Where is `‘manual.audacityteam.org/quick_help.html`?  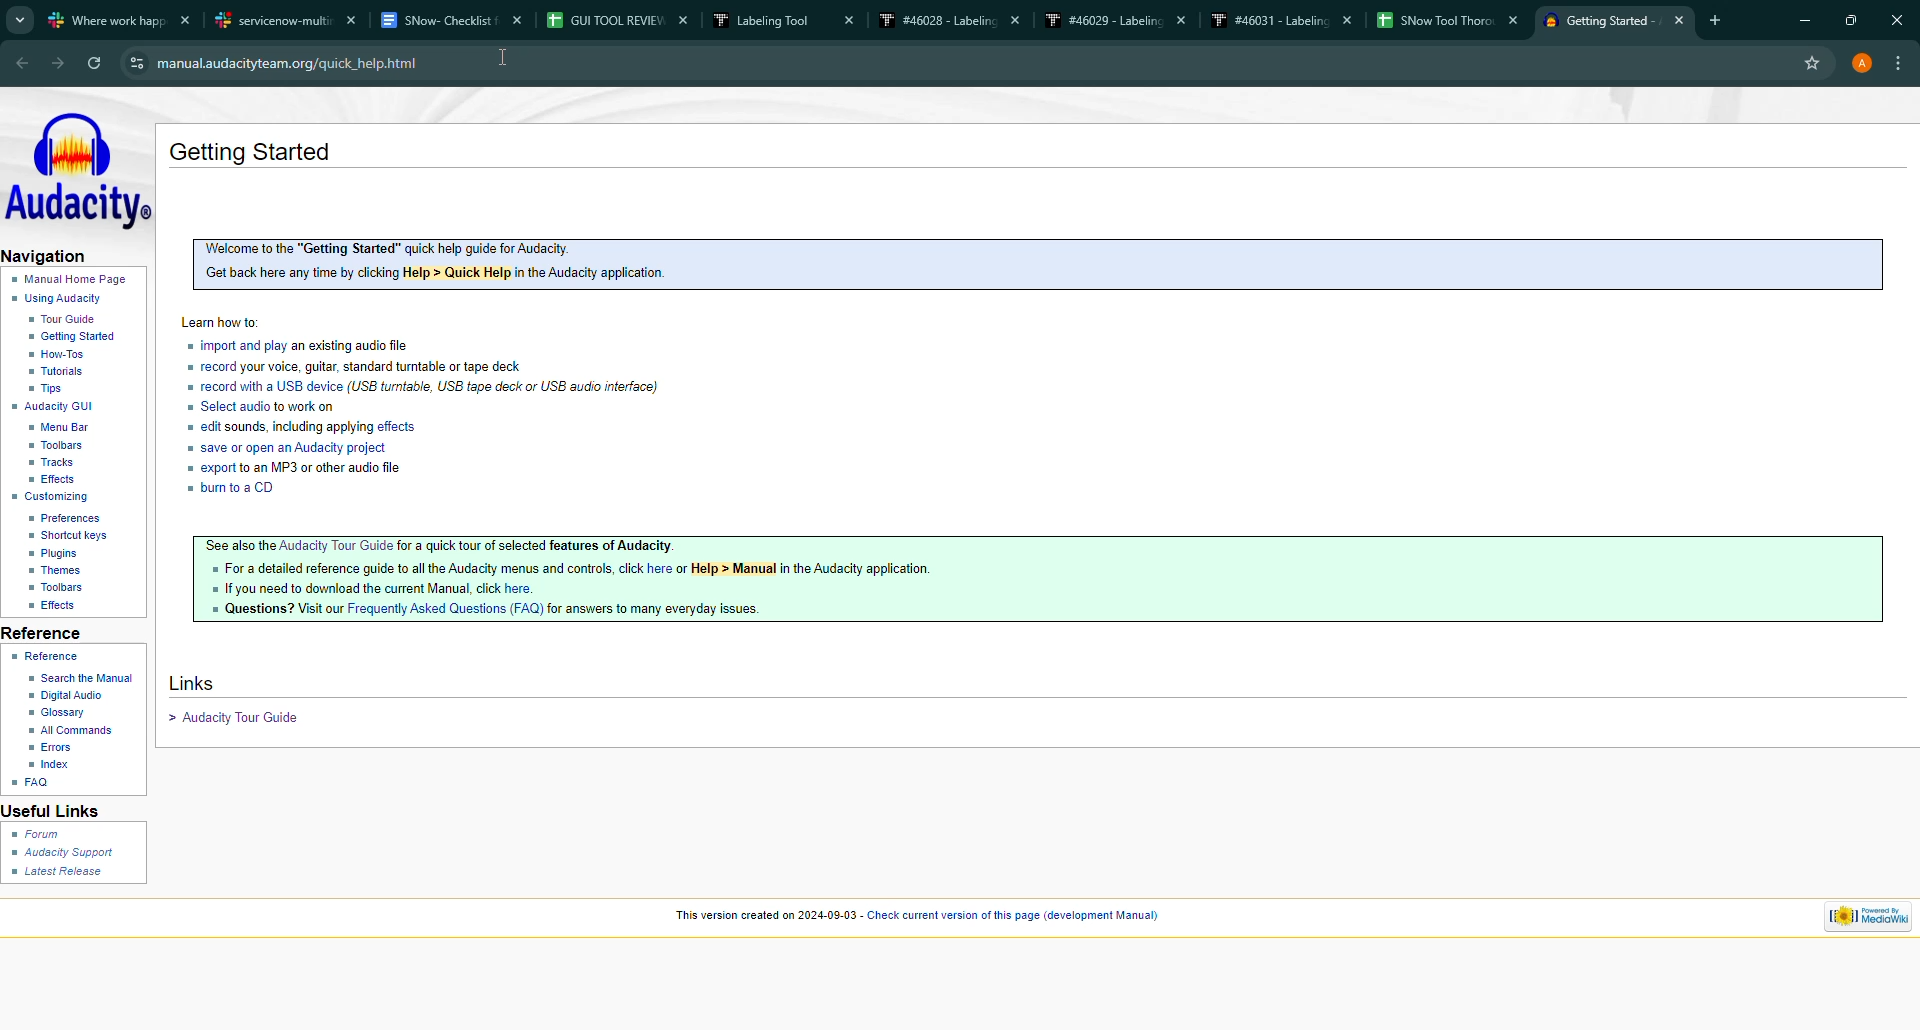
‘manual.audacityteam.org/quick_help.html is located at coordinates (287, 64).